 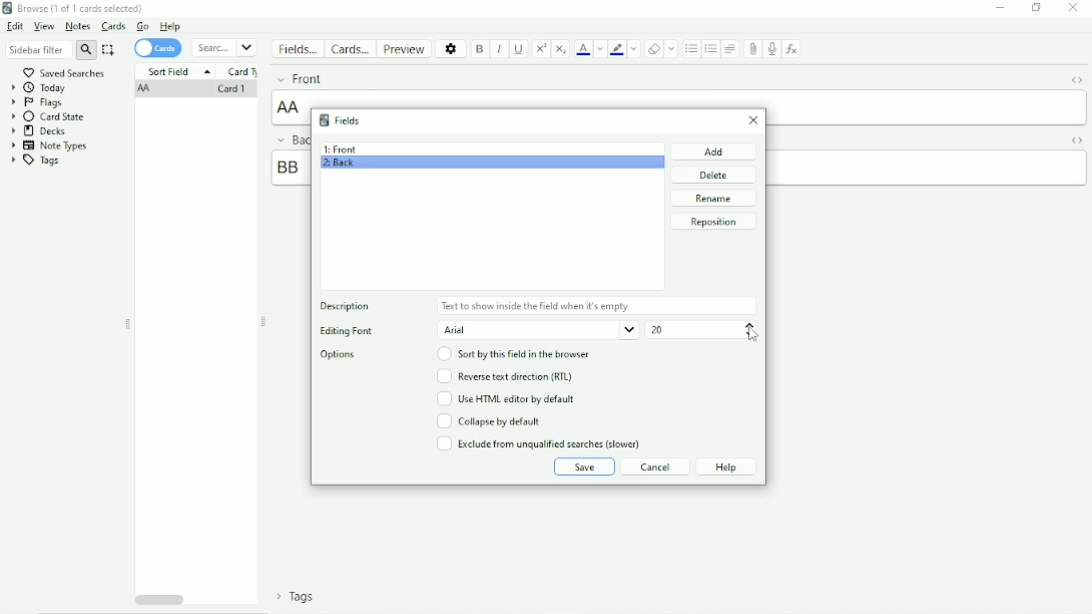 What do you see at coordinates (1073, 8) in the screenshot?
I see `Close` at bounding box center [1073, 8].